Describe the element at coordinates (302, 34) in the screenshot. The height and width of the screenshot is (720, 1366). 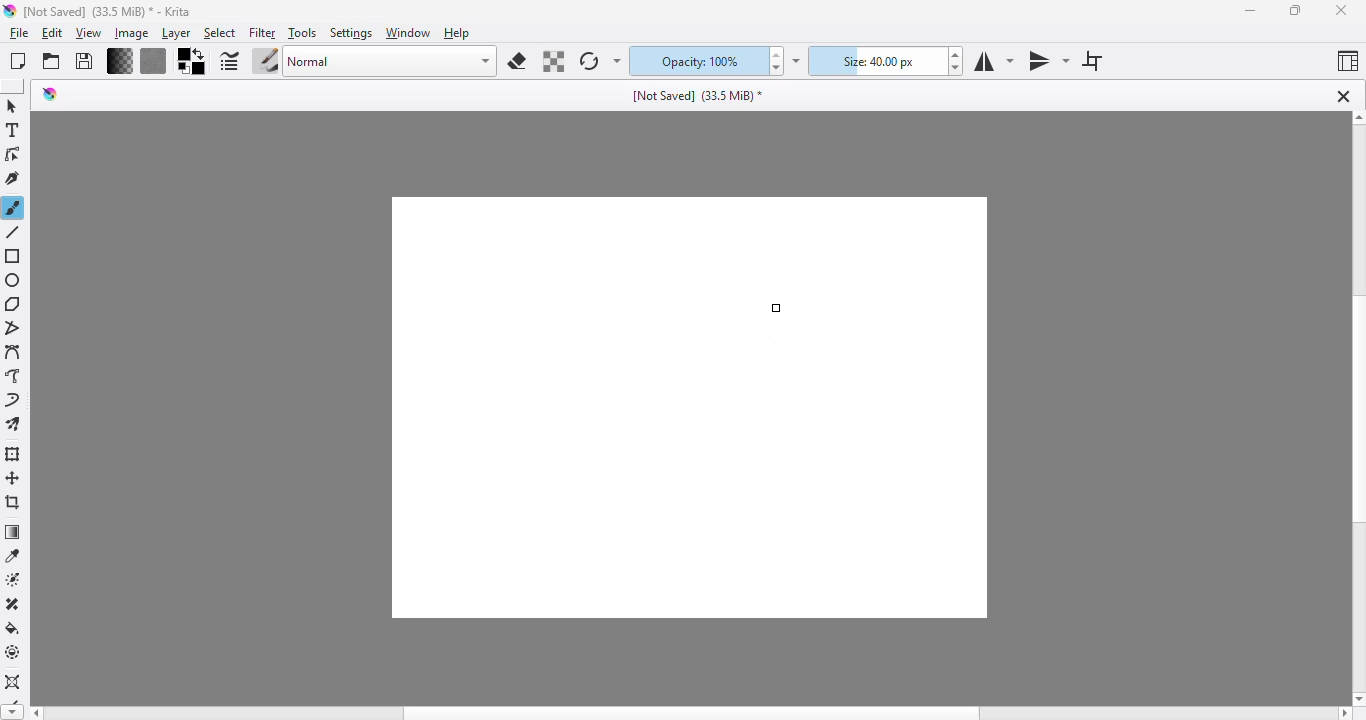
I see `tools` at that location.